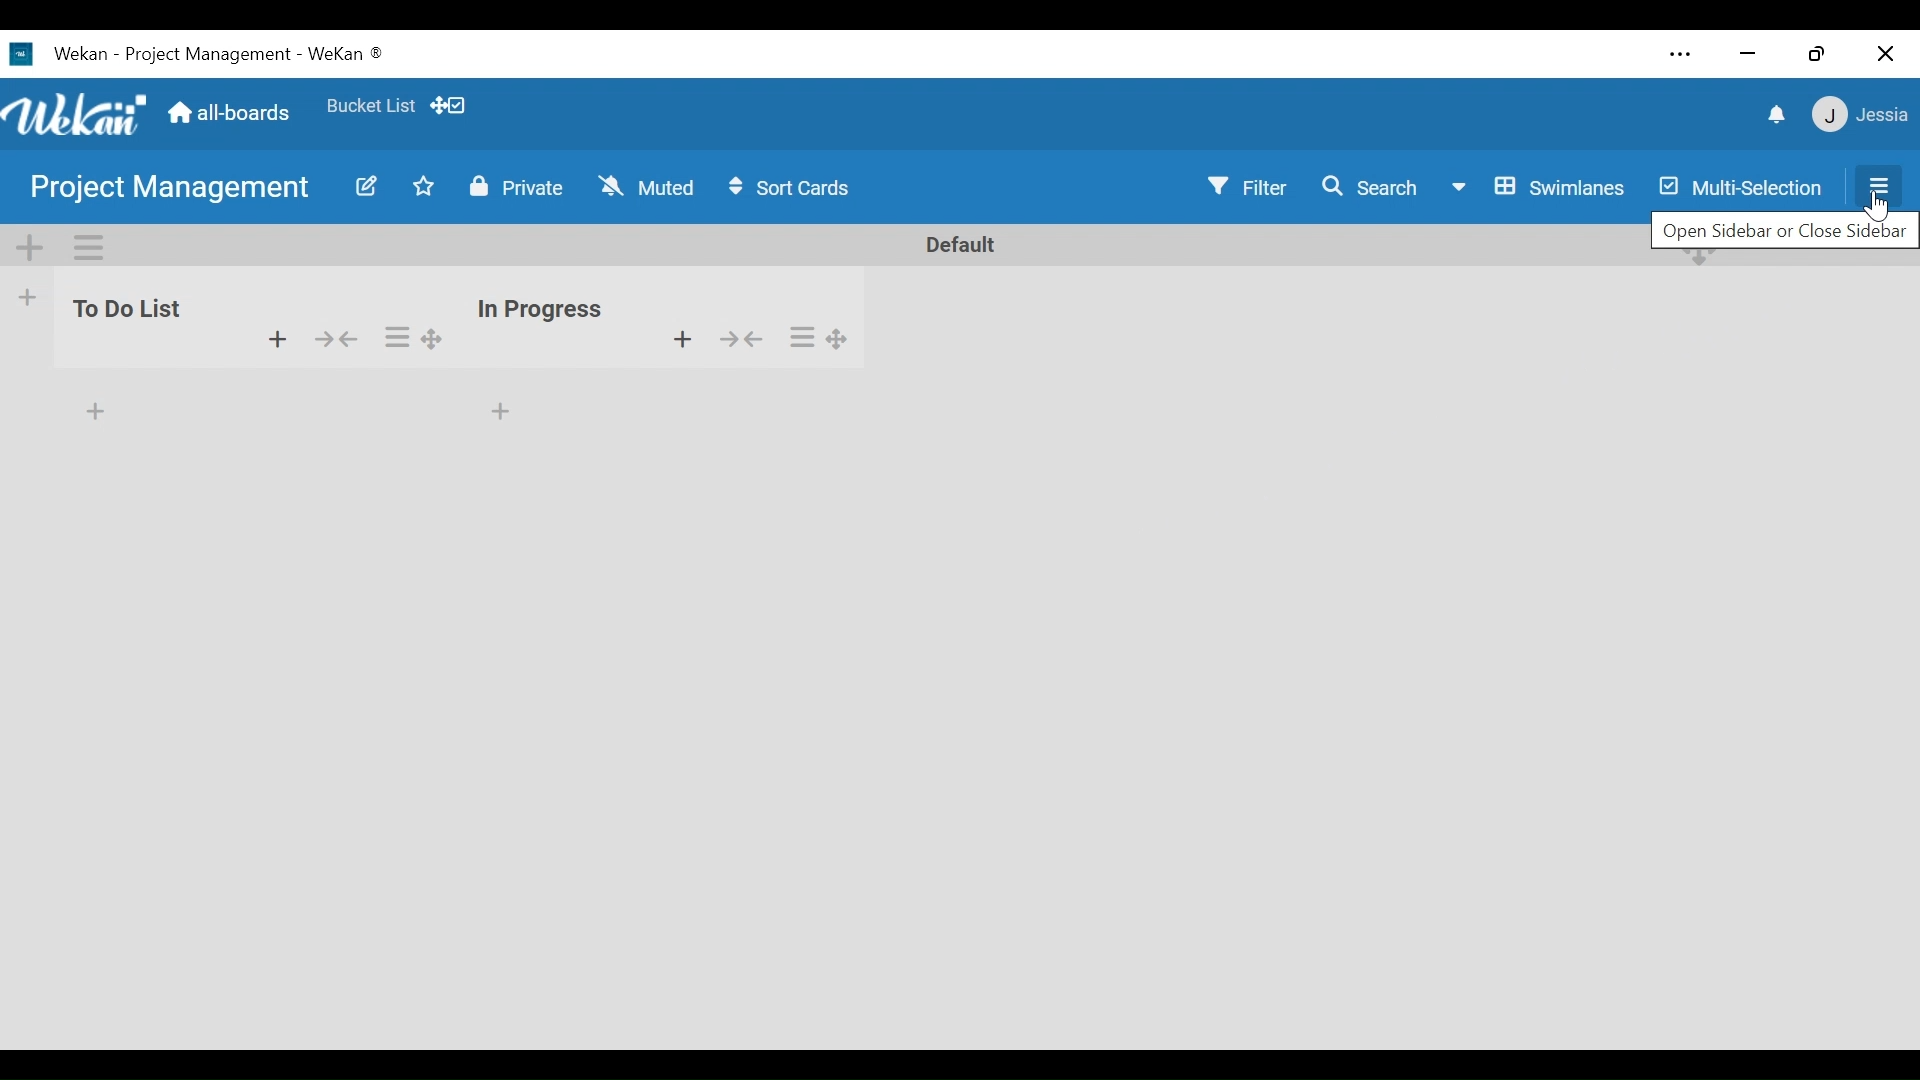 The width and height of the screenshot is (1920, 1080). Describe the element at coordinates (1683, 53) in the screenshot. I see `Settings and more` at that location.